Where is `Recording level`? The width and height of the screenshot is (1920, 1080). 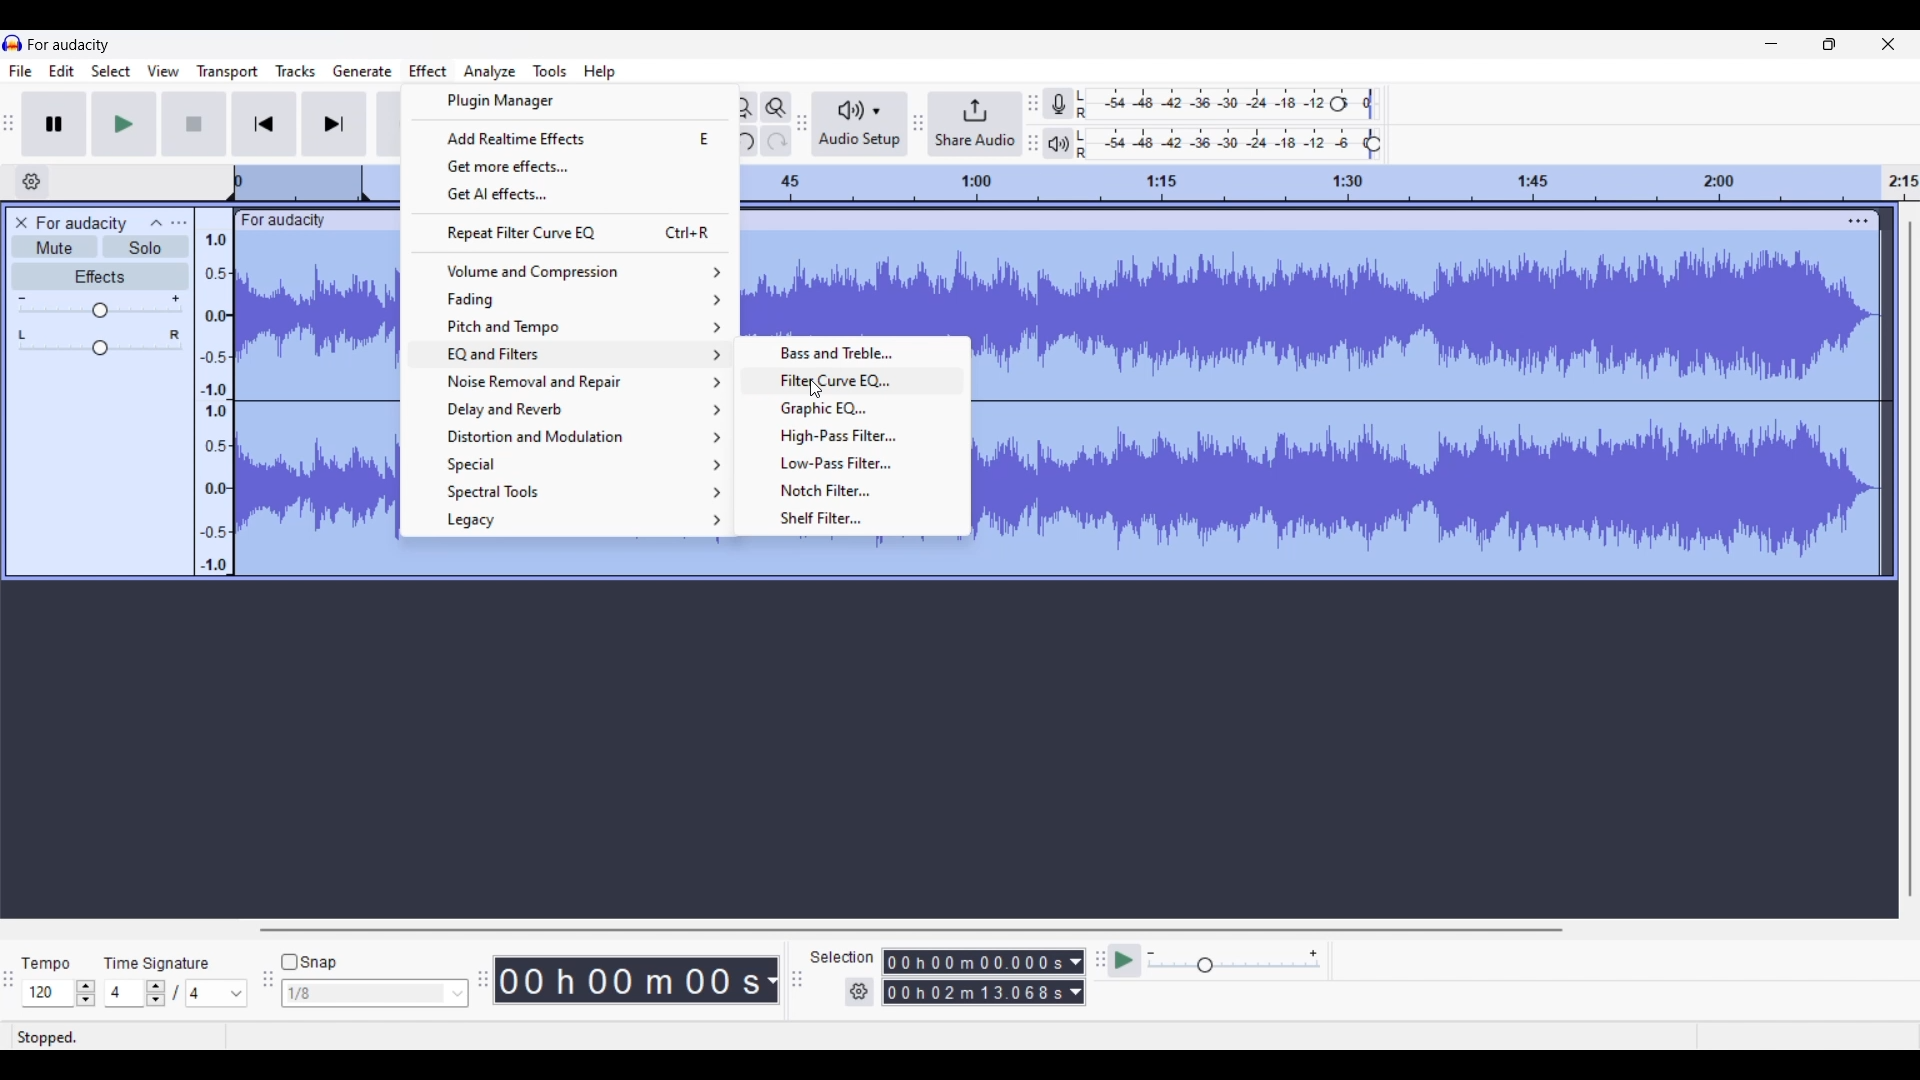
Recording level is located at coordinates (1206, 104).